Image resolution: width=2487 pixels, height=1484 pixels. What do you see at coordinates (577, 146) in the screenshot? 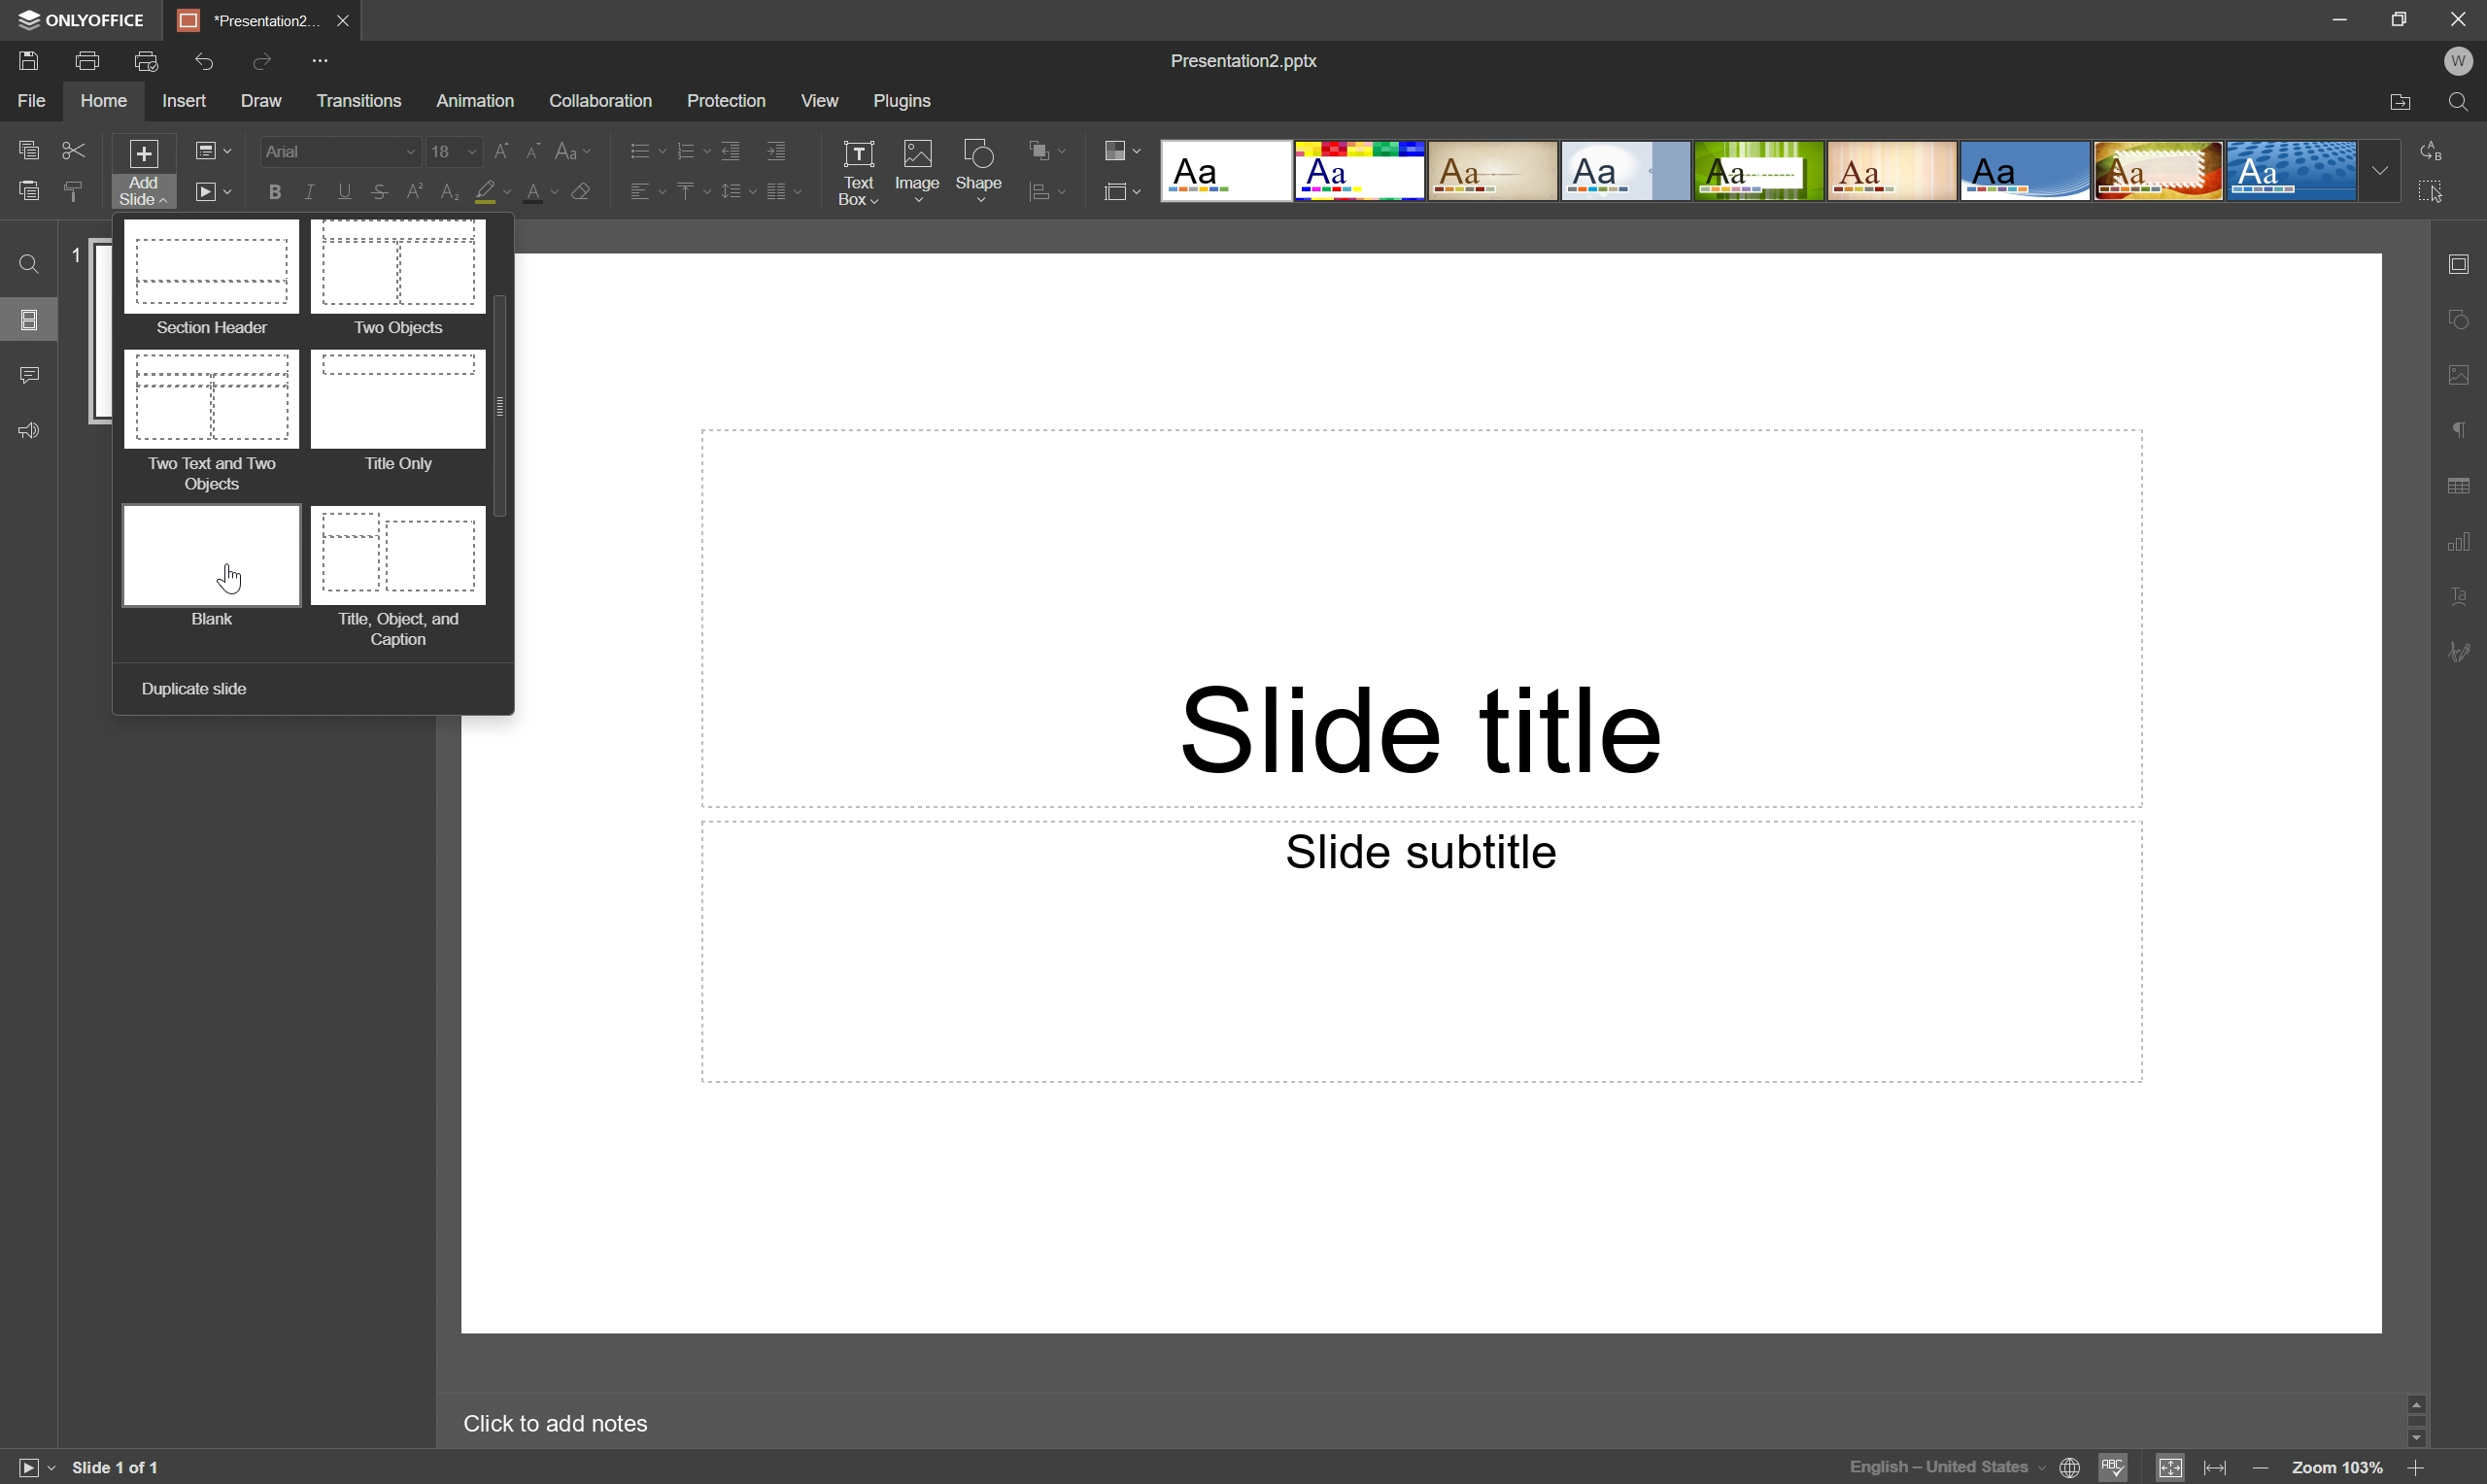
I see `Change case` at bounding box center [577, 146].